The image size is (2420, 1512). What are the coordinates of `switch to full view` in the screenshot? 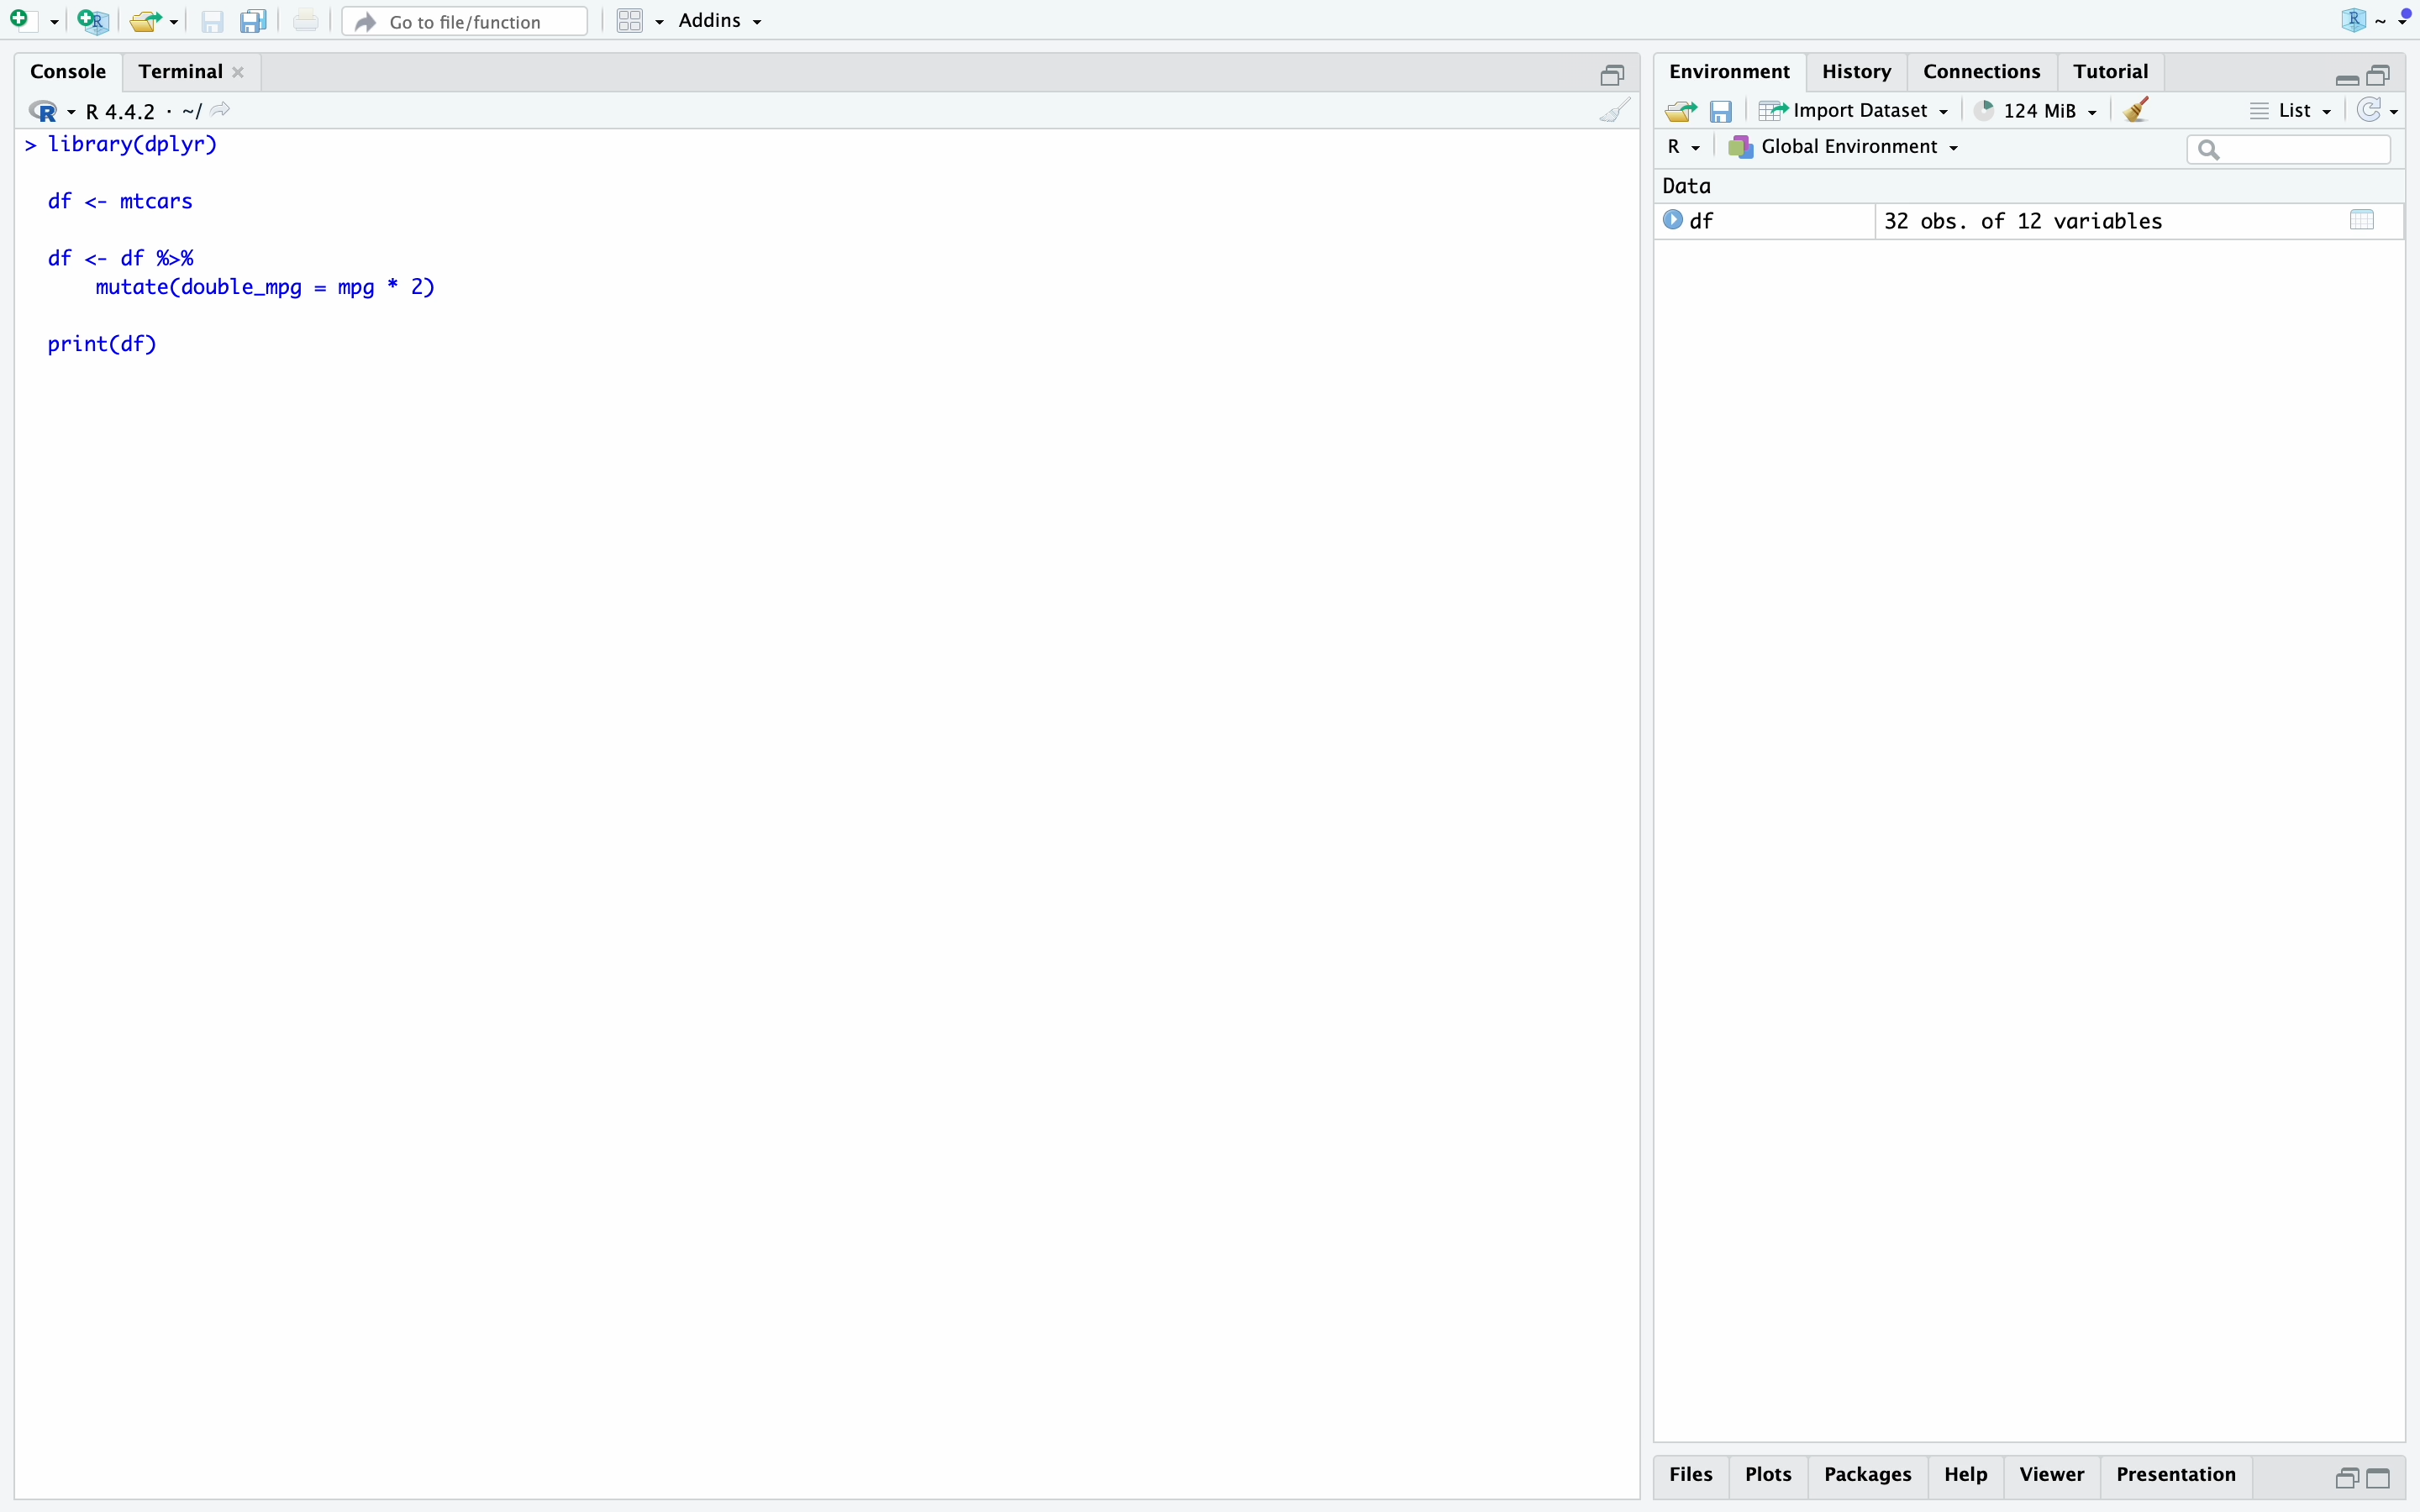 It's located at (2381, 1480).